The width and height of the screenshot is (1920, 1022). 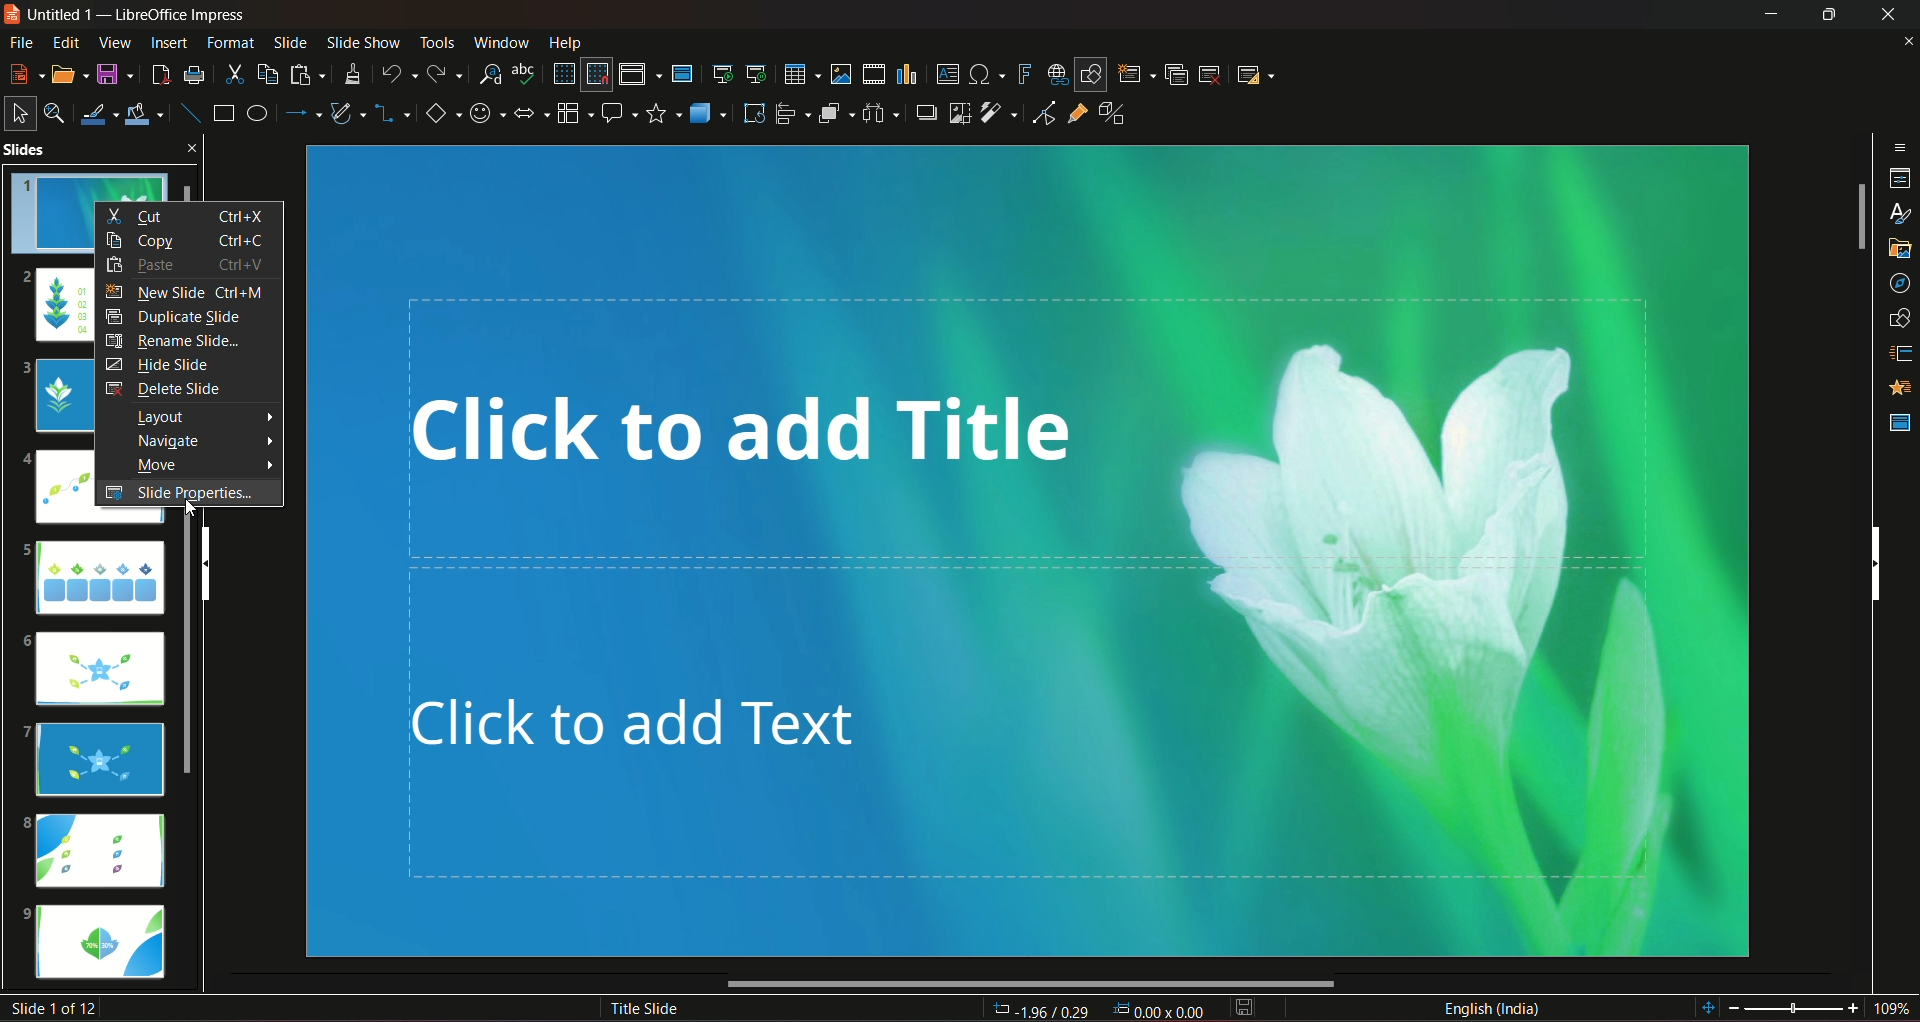 What do you see at coordinates (1805, 1006) in the screenshot?
I see `zoom` at bounding box center [1805, 1006].